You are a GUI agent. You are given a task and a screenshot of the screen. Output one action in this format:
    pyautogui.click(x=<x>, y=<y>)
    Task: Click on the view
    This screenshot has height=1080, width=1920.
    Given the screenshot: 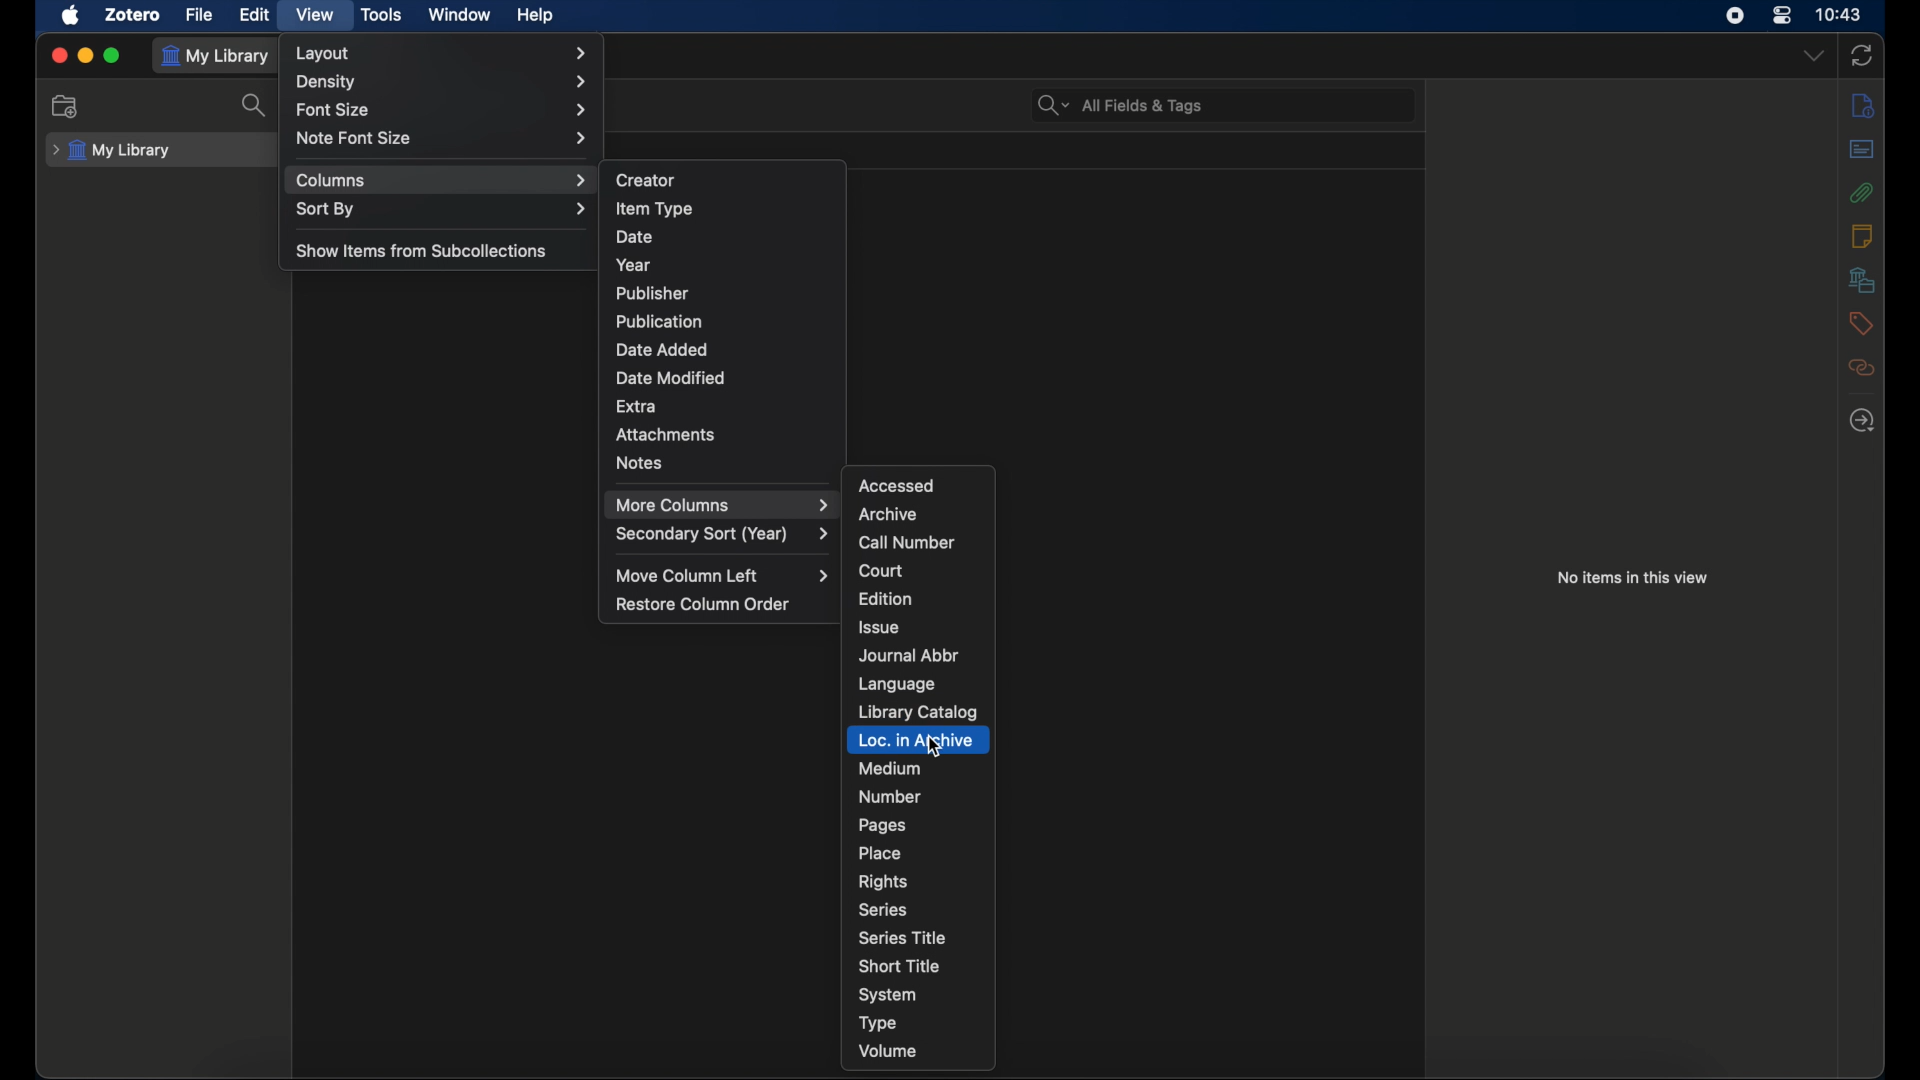 What is the action you would take?
    pyautogui.click(x=314, y=15)
    